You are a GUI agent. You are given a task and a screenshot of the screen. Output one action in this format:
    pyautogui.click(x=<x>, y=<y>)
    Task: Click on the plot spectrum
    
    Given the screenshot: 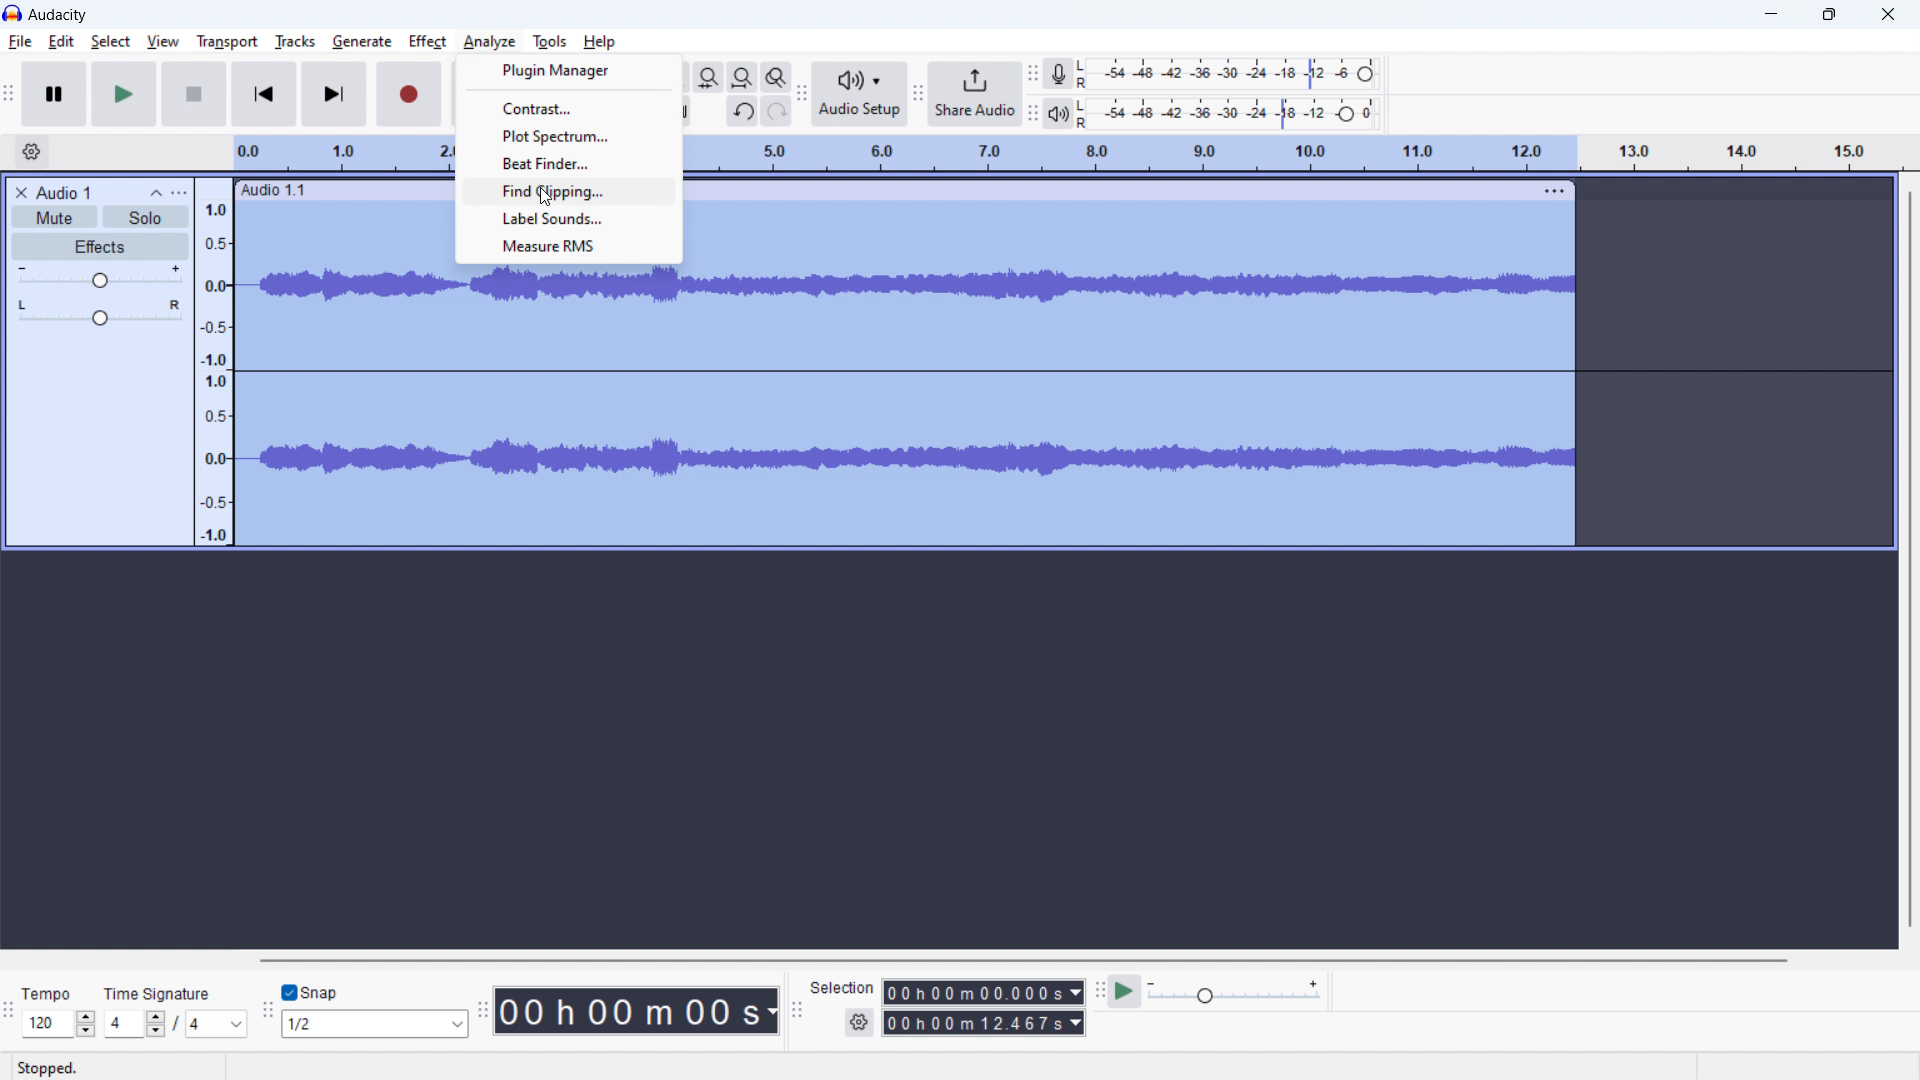 What is the action you would take?
    pyautogui.click(x=572, y=137)
    